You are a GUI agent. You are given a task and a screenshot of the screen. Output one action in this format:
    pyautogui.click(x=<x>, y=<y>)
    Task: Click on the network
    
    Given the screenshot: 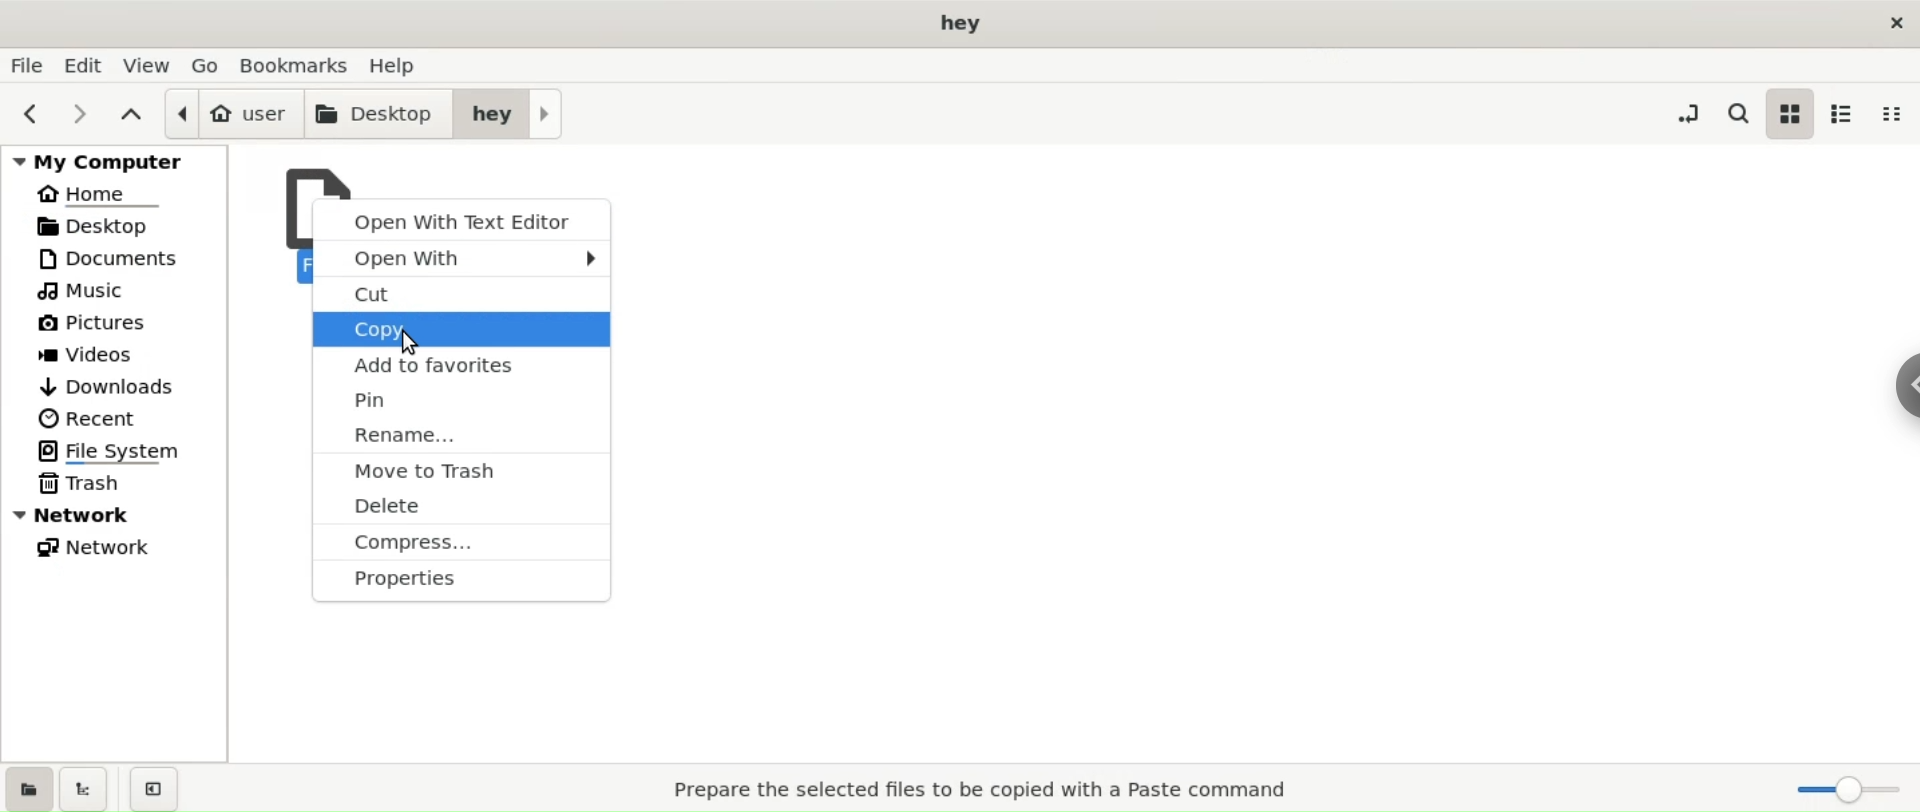 What is the action you would take?
    pyautogui.click(x=116, y=548)
    